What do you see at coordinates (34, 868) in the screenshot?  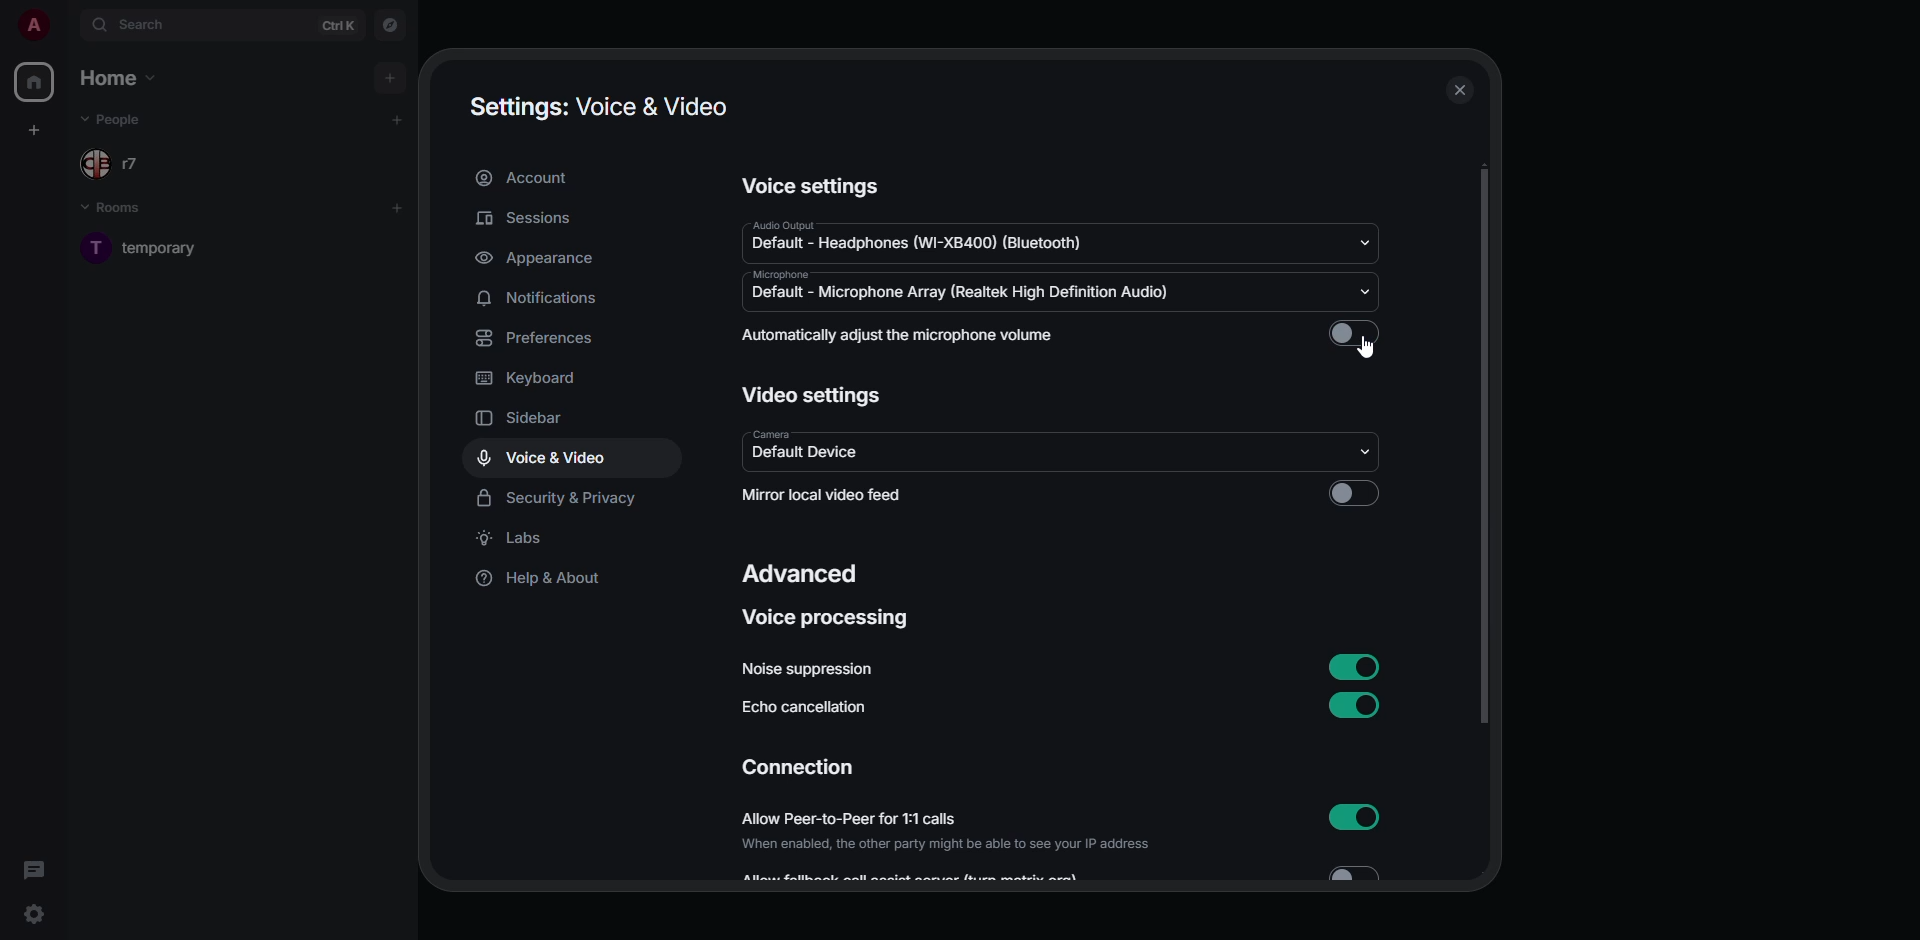 I see `threads` at bounding box center [34, 868].